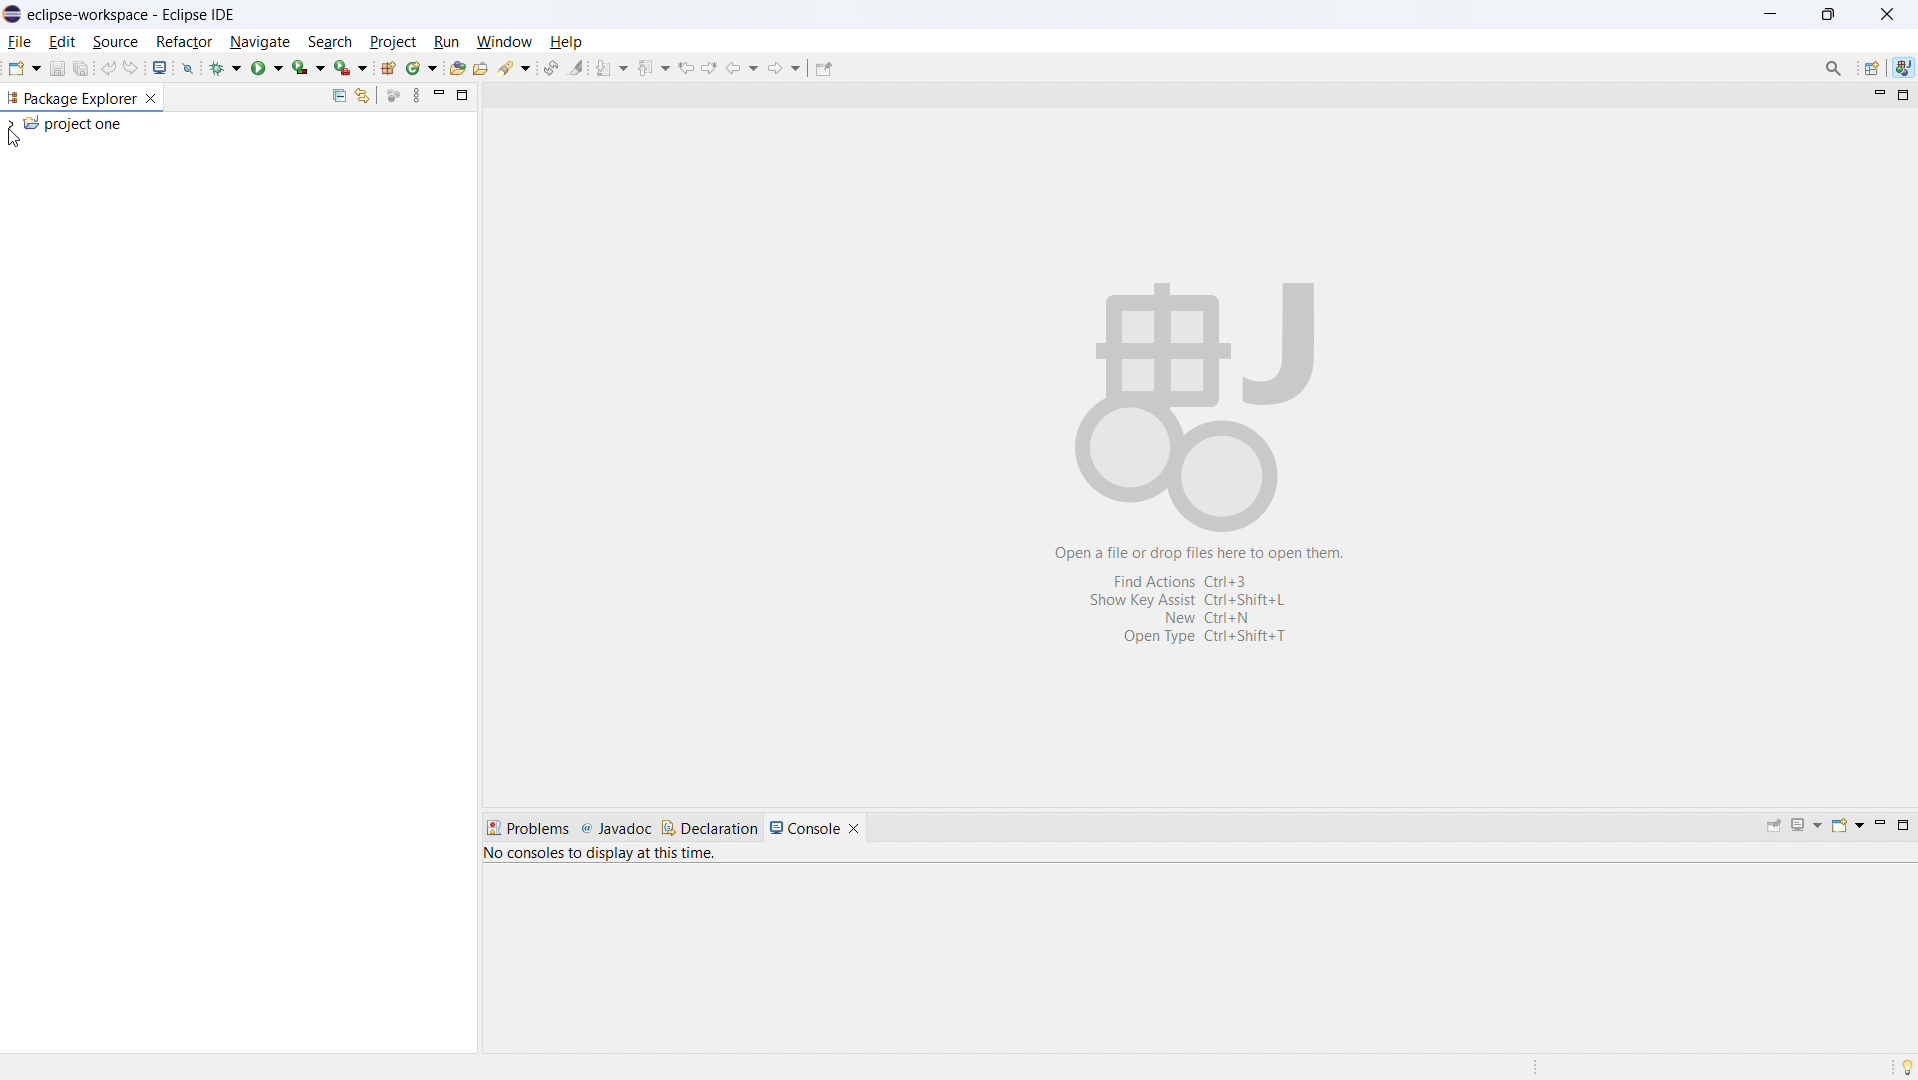 Image resolution: width=1918 pixels, height=1080 pixels. I want to click on run, so click(441, 40).